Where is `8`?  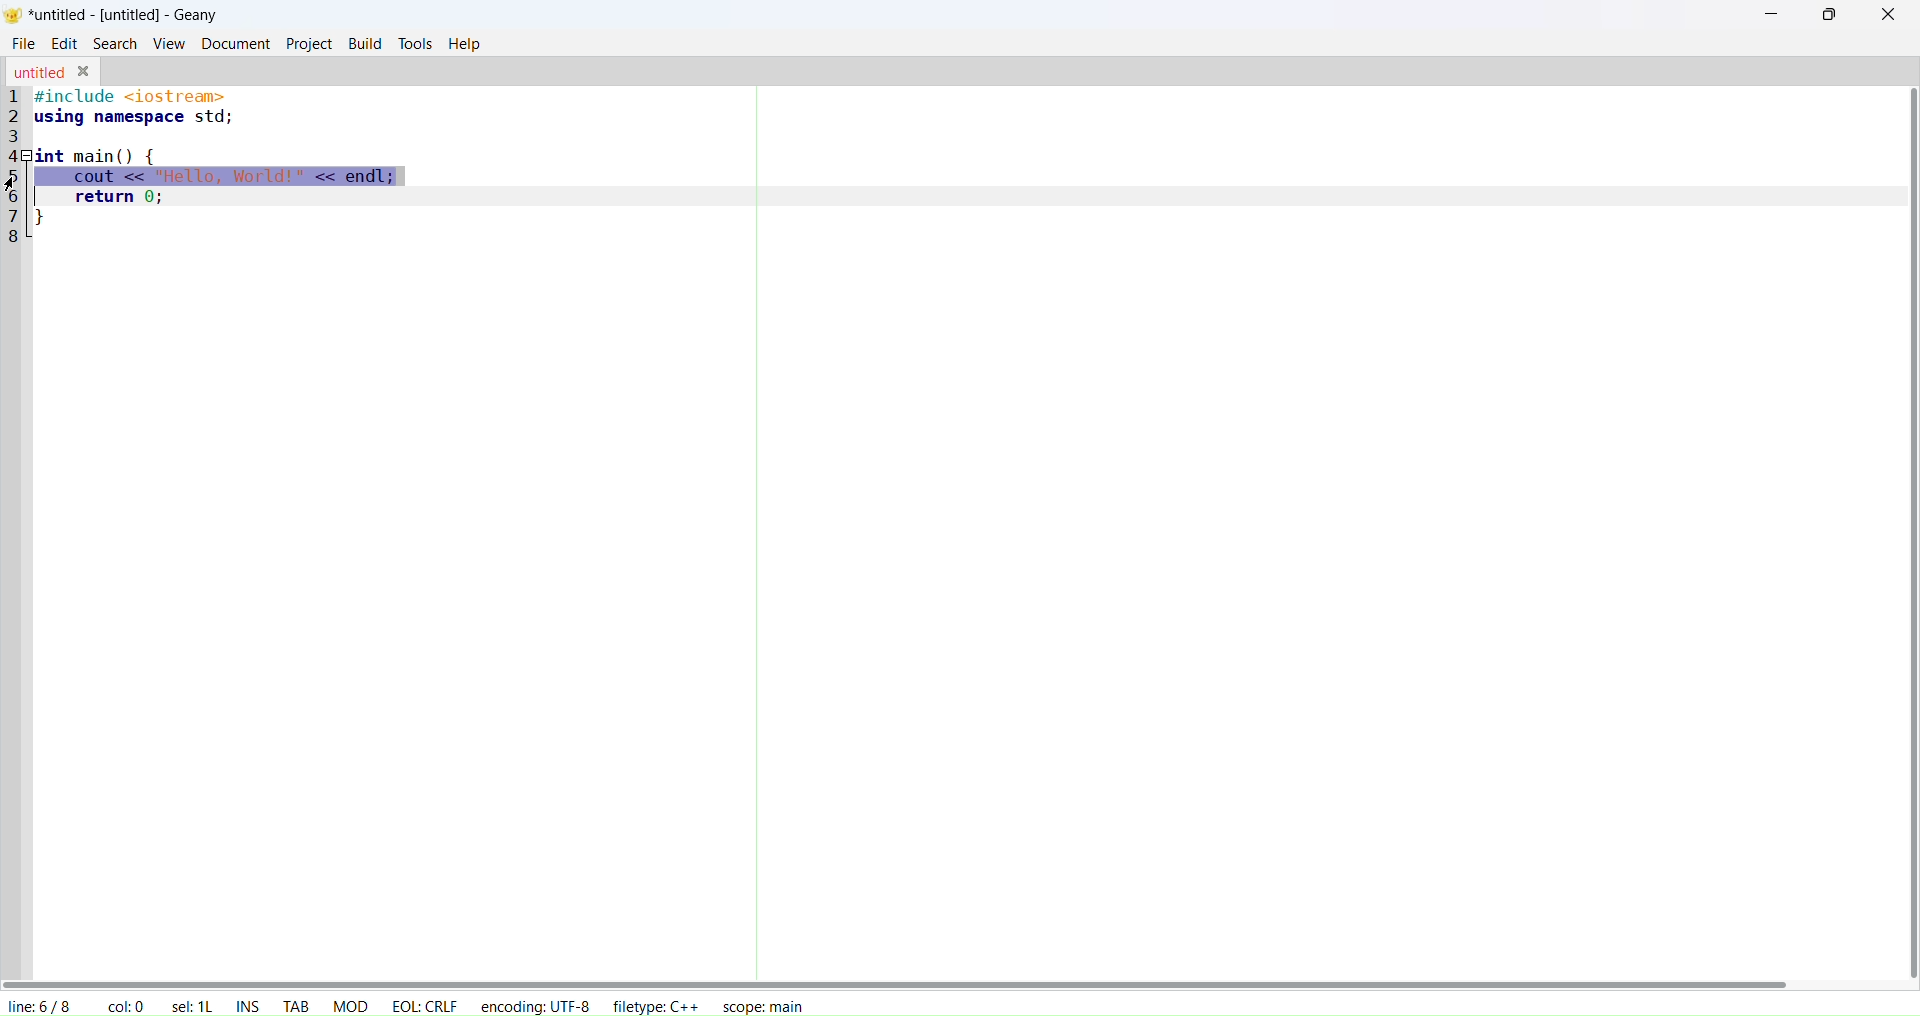
8 is located at coordinates (15, 236).